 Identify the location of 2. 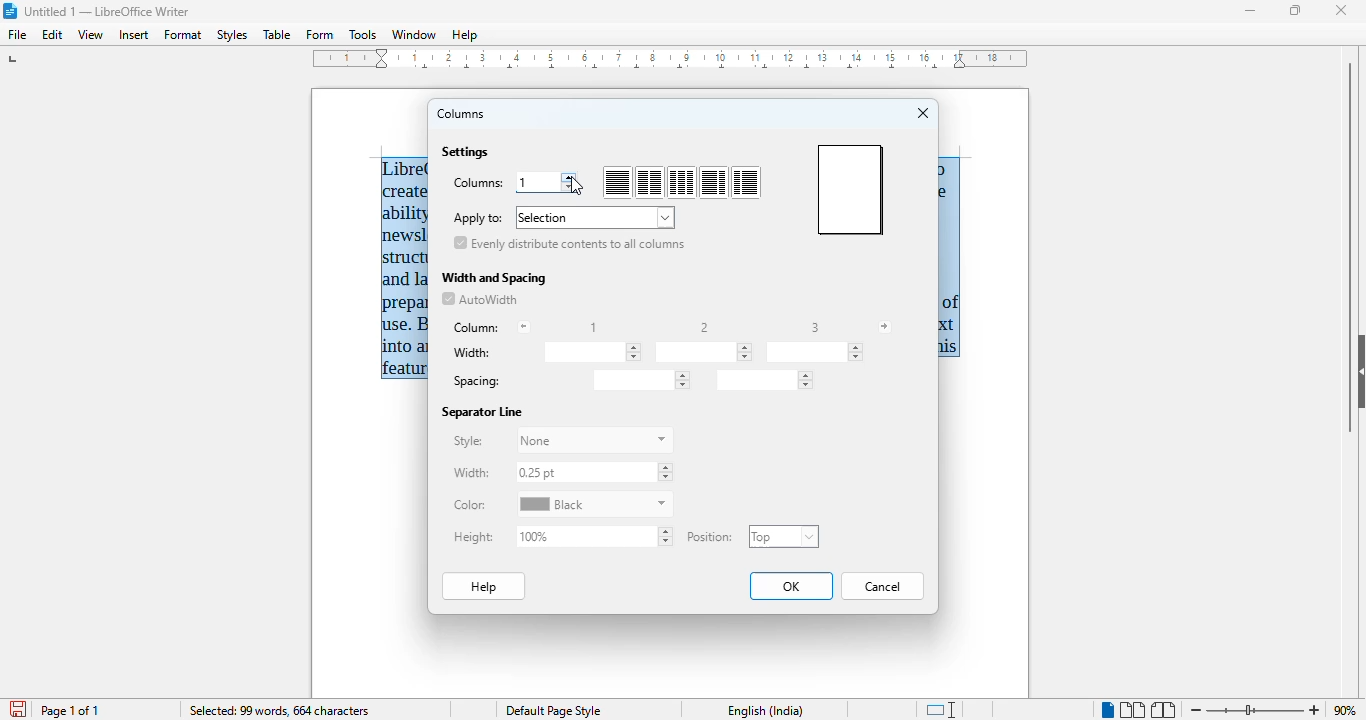
(706, 327).